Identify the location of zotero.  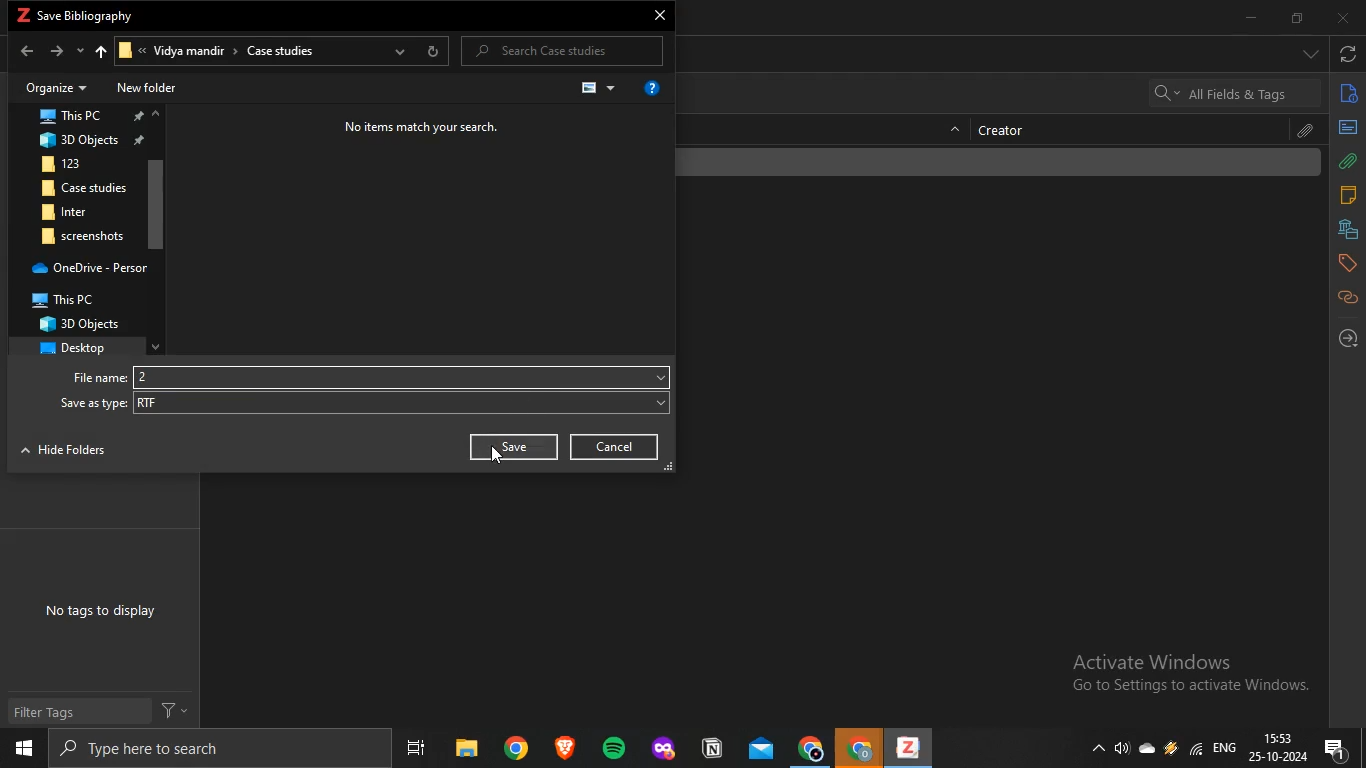
(905, 749).